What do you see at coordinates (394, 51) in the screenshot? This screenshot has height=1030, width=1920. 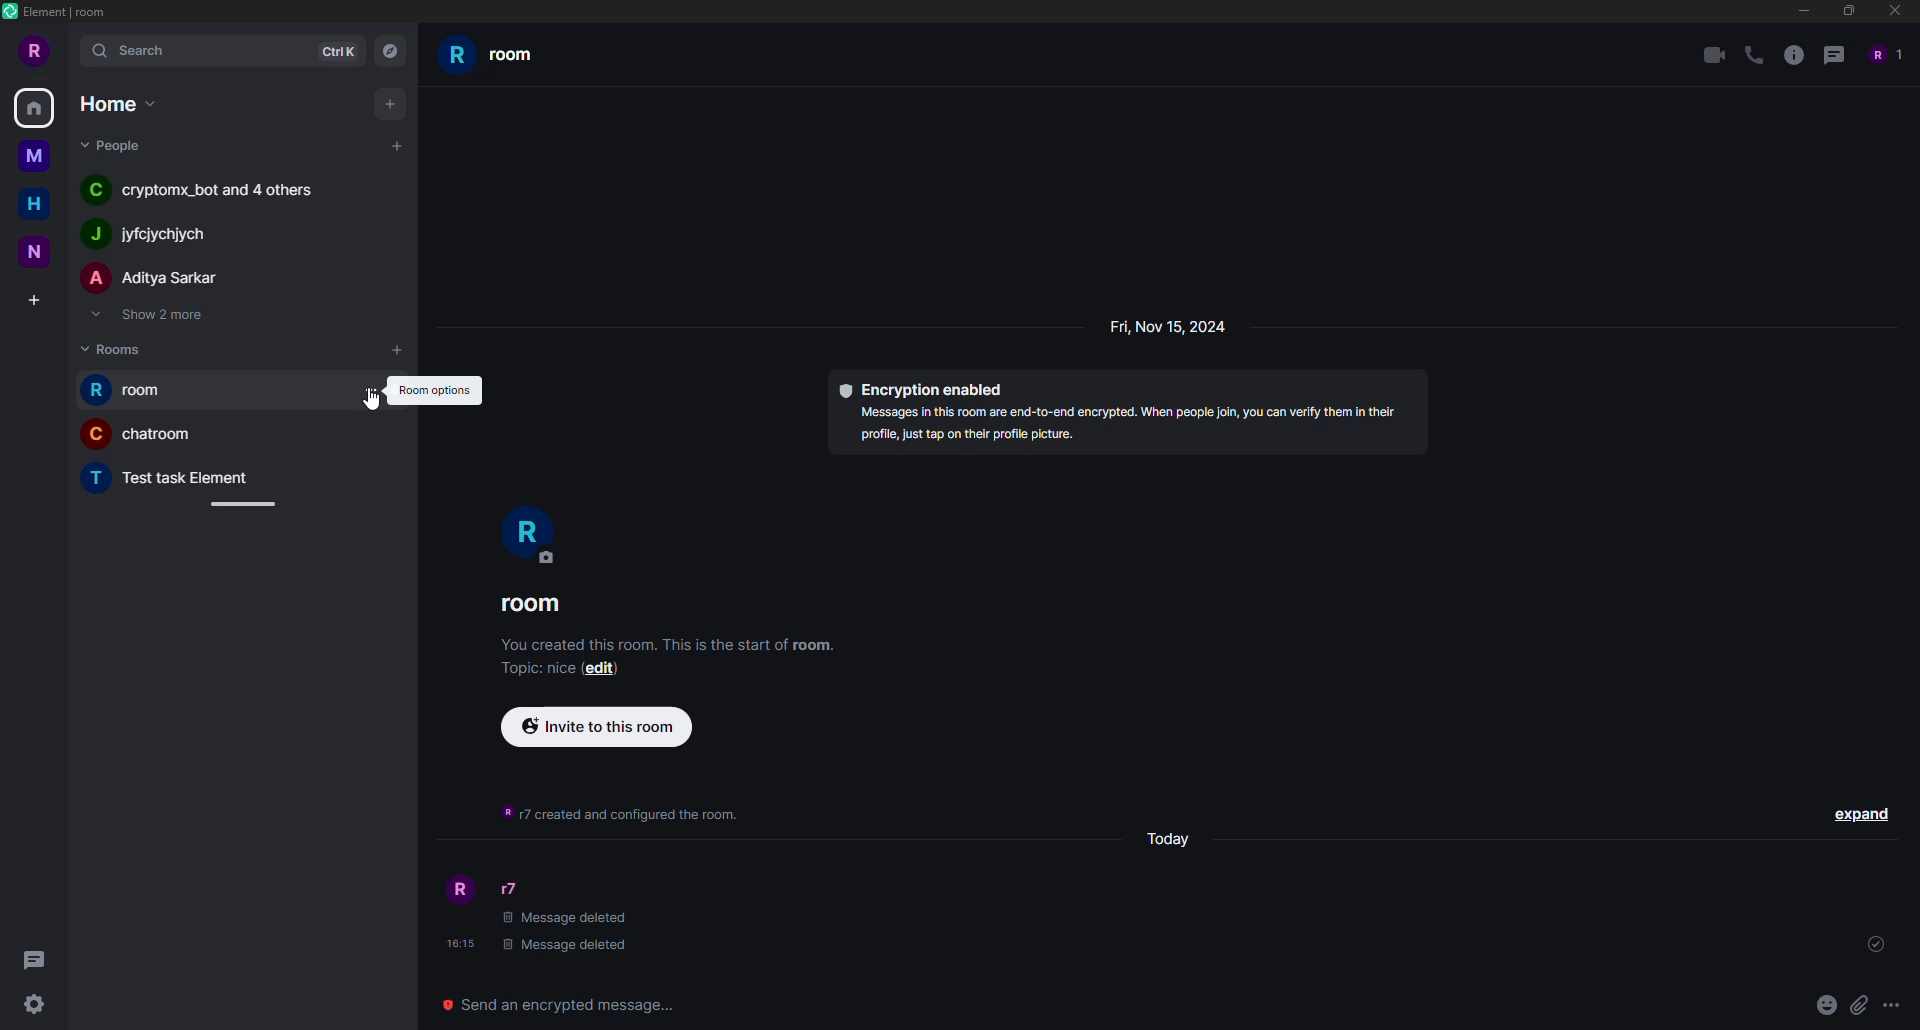 I see `navigator` at bounding box center [394, 51].